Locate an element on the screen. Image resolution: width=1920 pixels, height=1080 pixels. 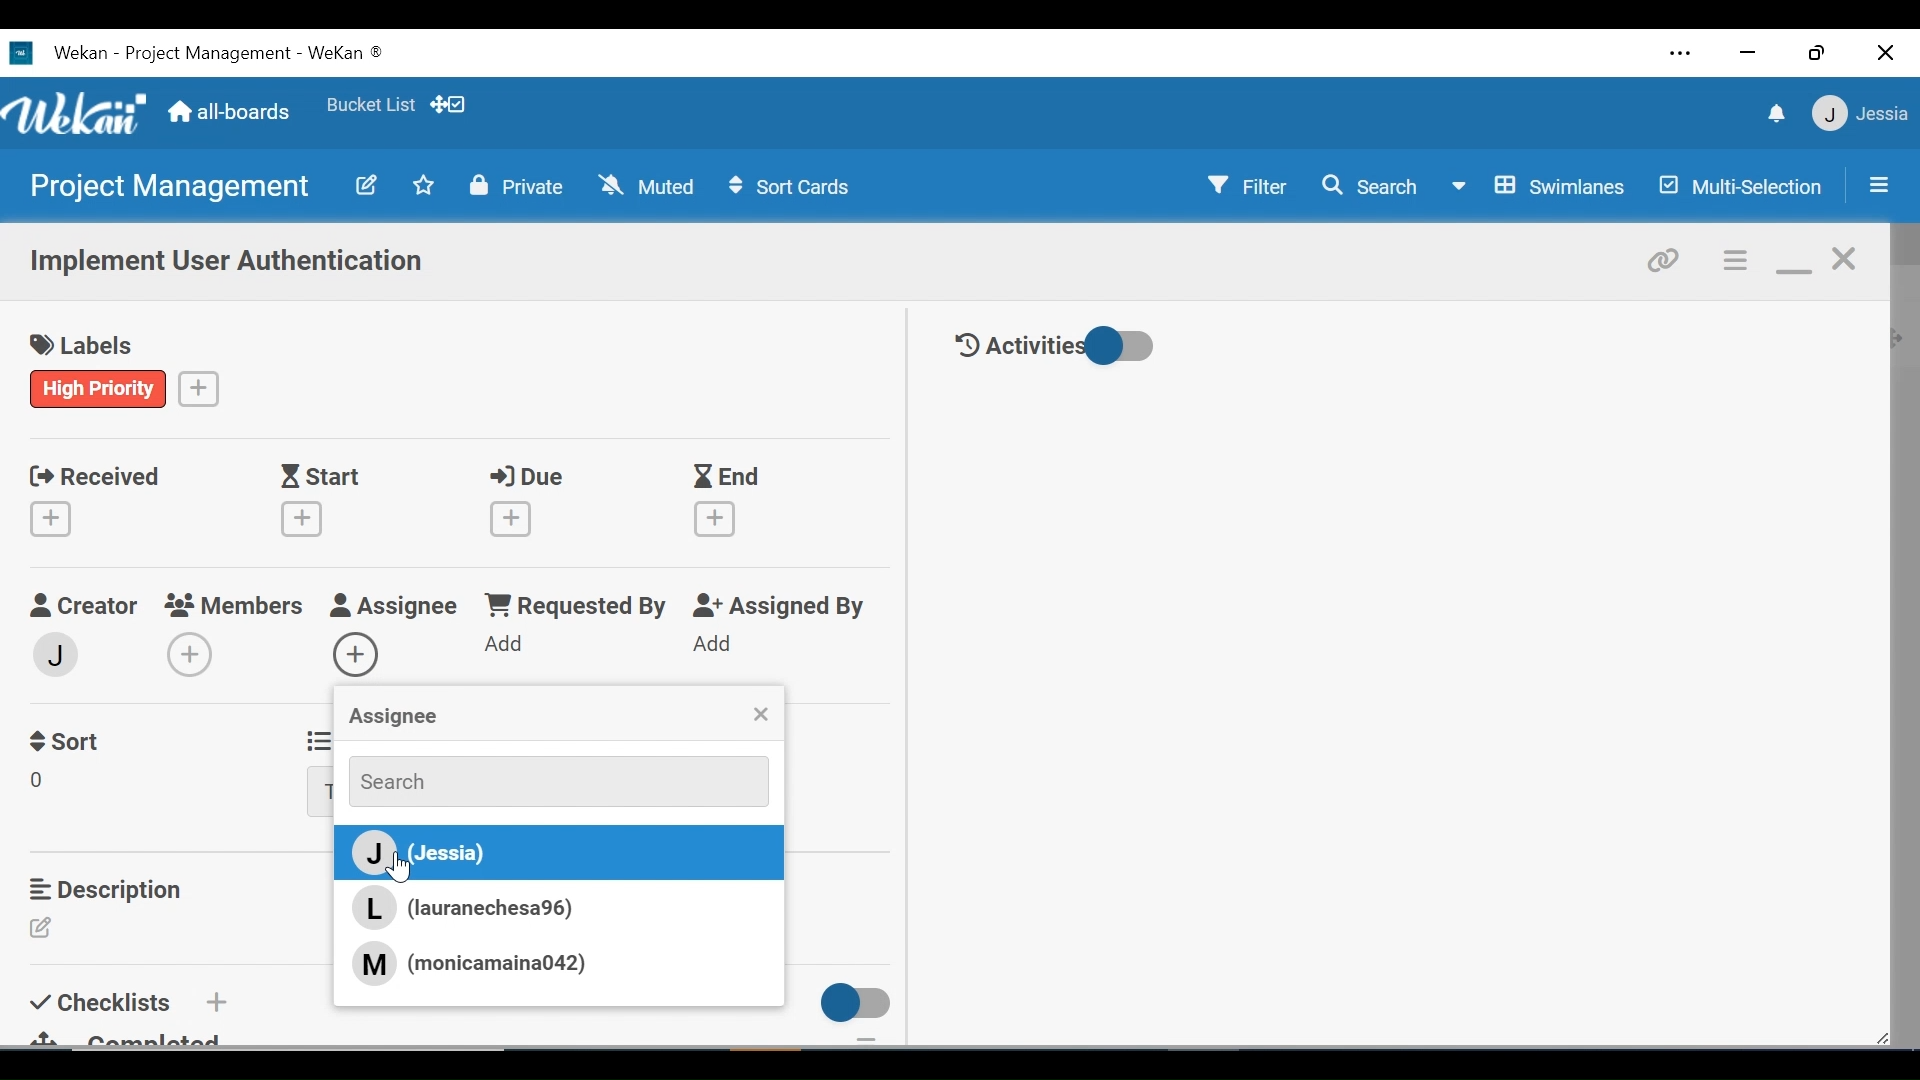
Search members is located at coordinates (547, 780).